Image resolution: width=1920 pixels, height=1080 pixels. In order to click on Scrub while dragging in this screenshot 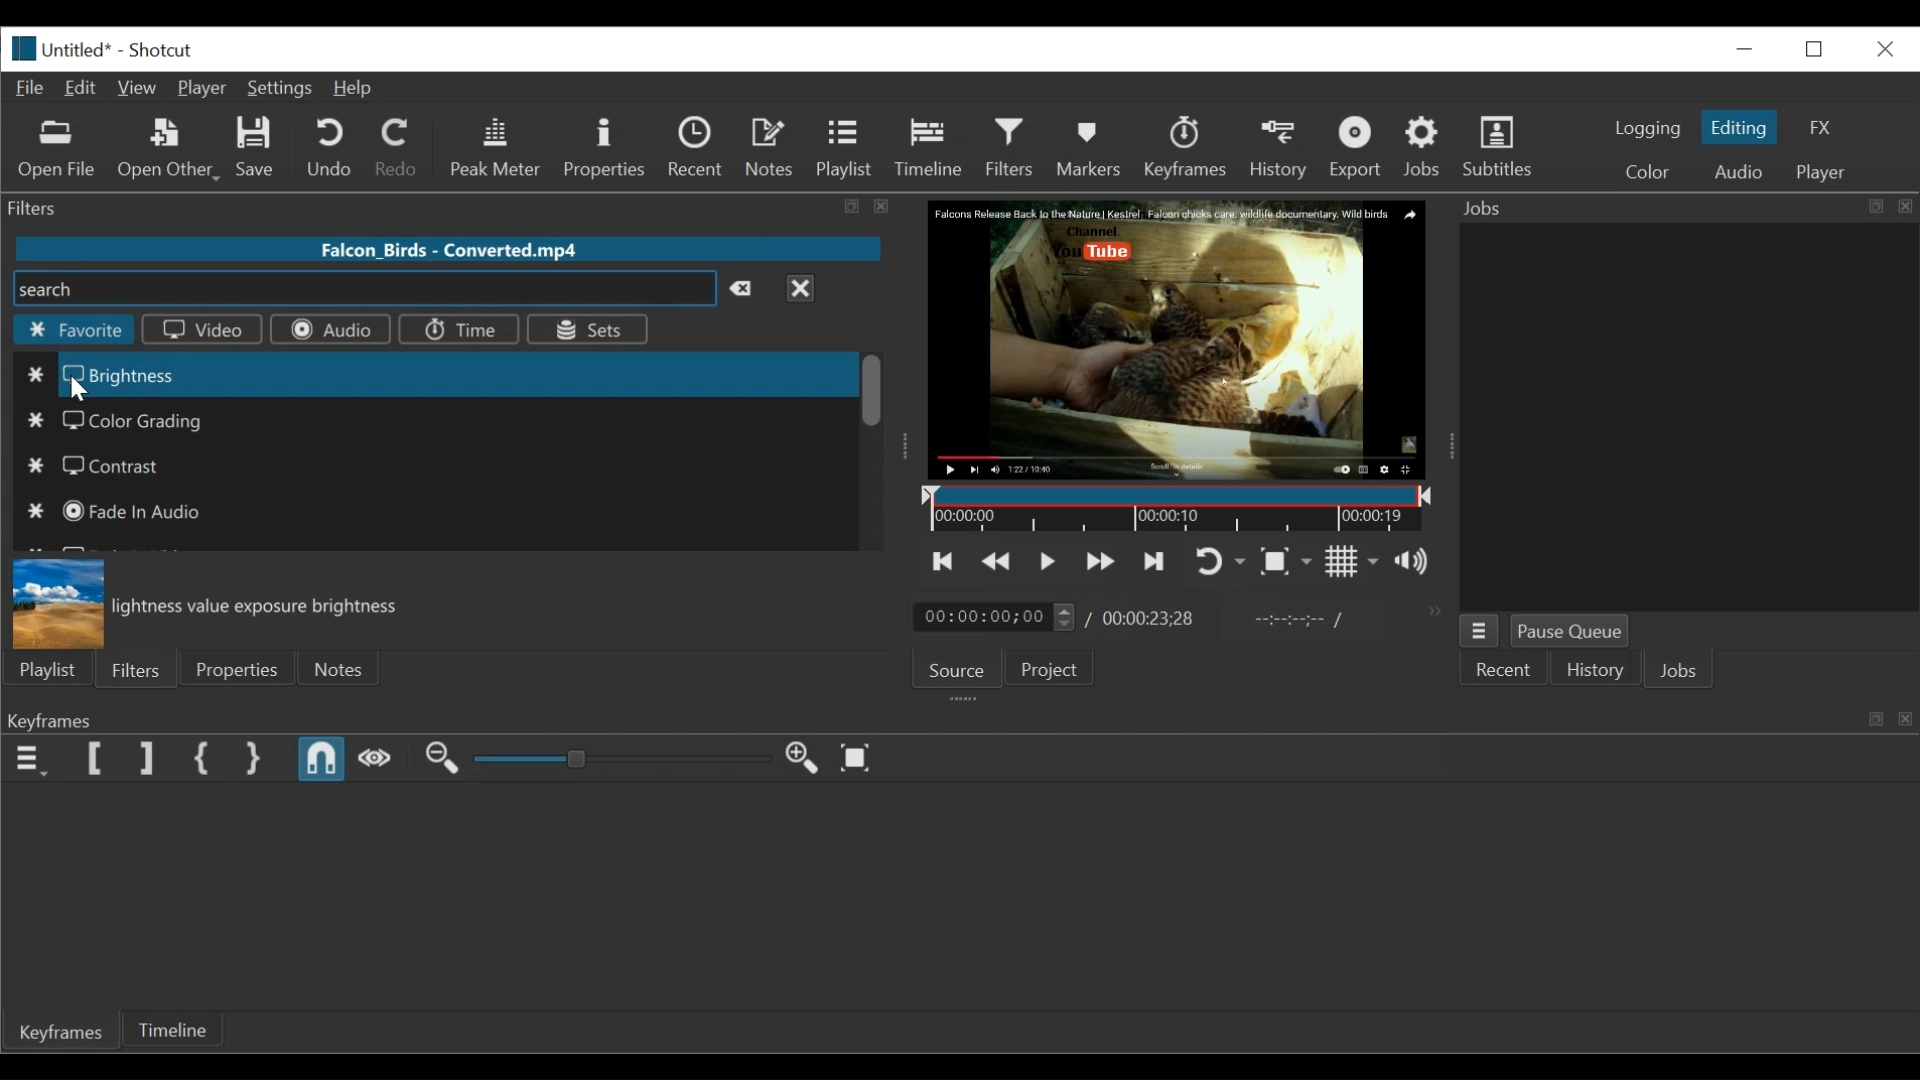, I will do `click(375, 759)`.